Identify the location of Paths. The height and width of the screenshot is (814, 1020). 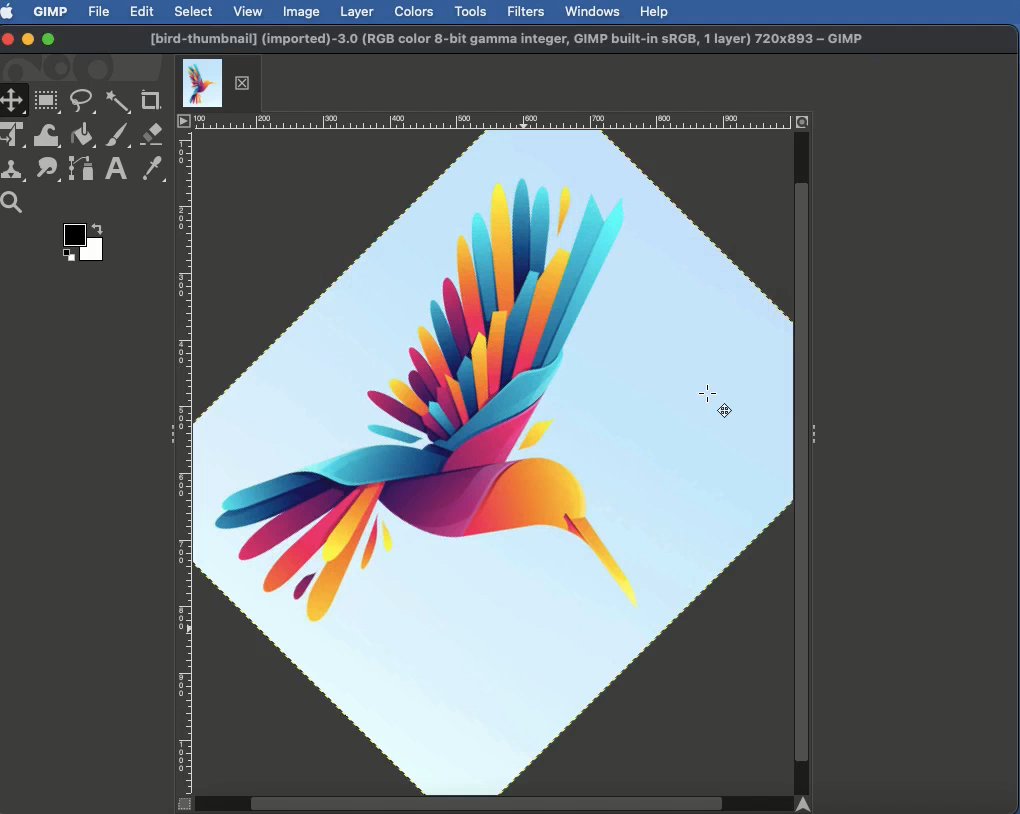
(80, 172).